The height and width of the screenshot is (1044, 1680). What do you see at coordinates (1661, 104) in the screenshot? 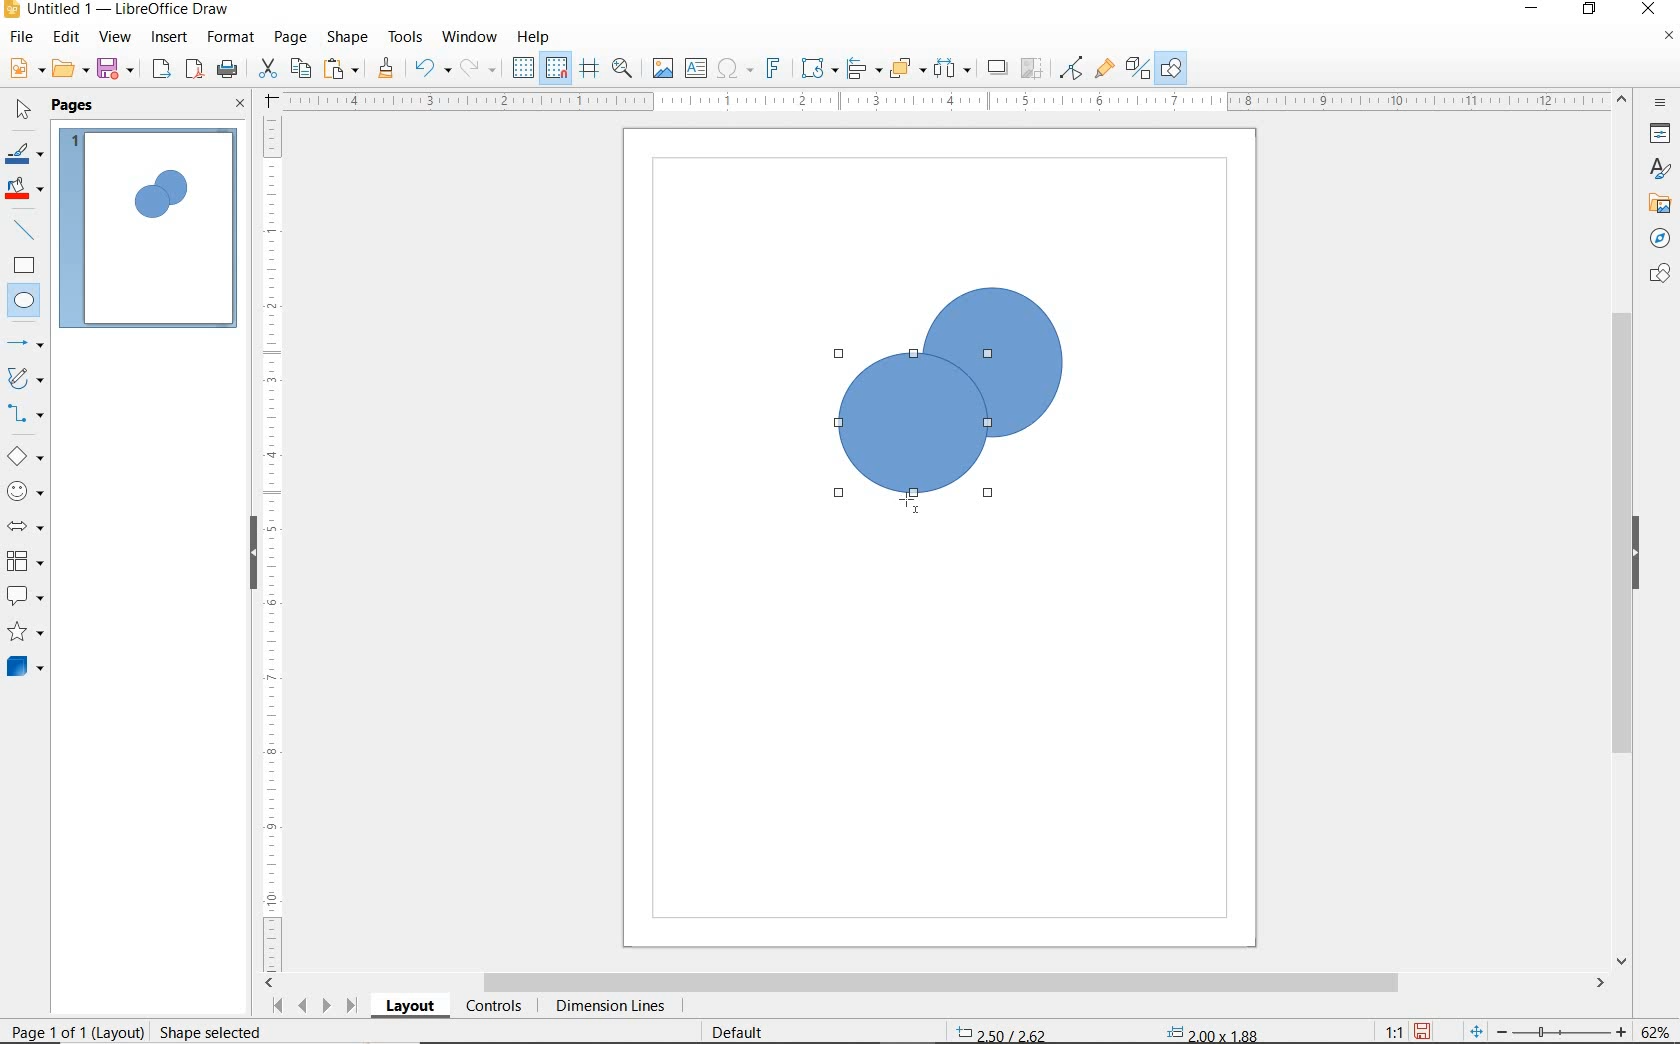
I see `SIDEBAR SETTINGS` at bounding box center [1661, 104].